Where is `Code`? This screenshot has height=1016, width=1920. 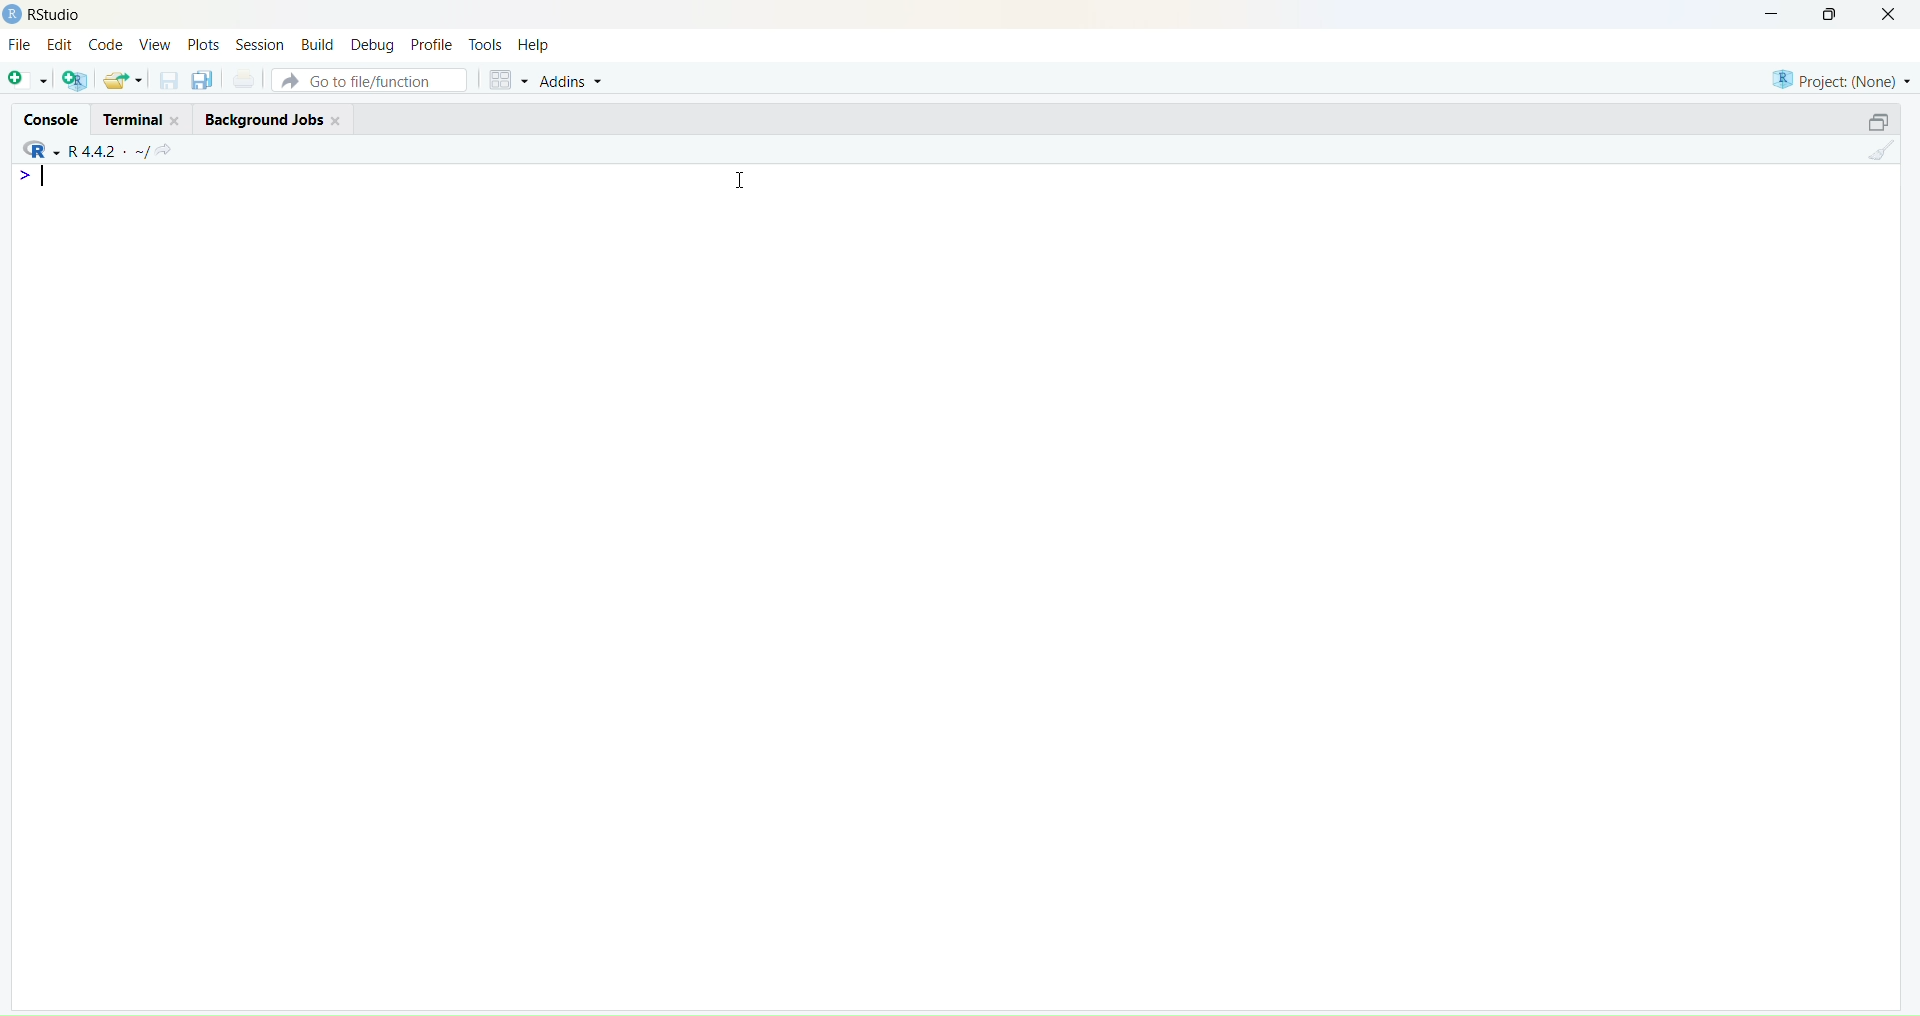
Code is located at coordinates (106, 44).